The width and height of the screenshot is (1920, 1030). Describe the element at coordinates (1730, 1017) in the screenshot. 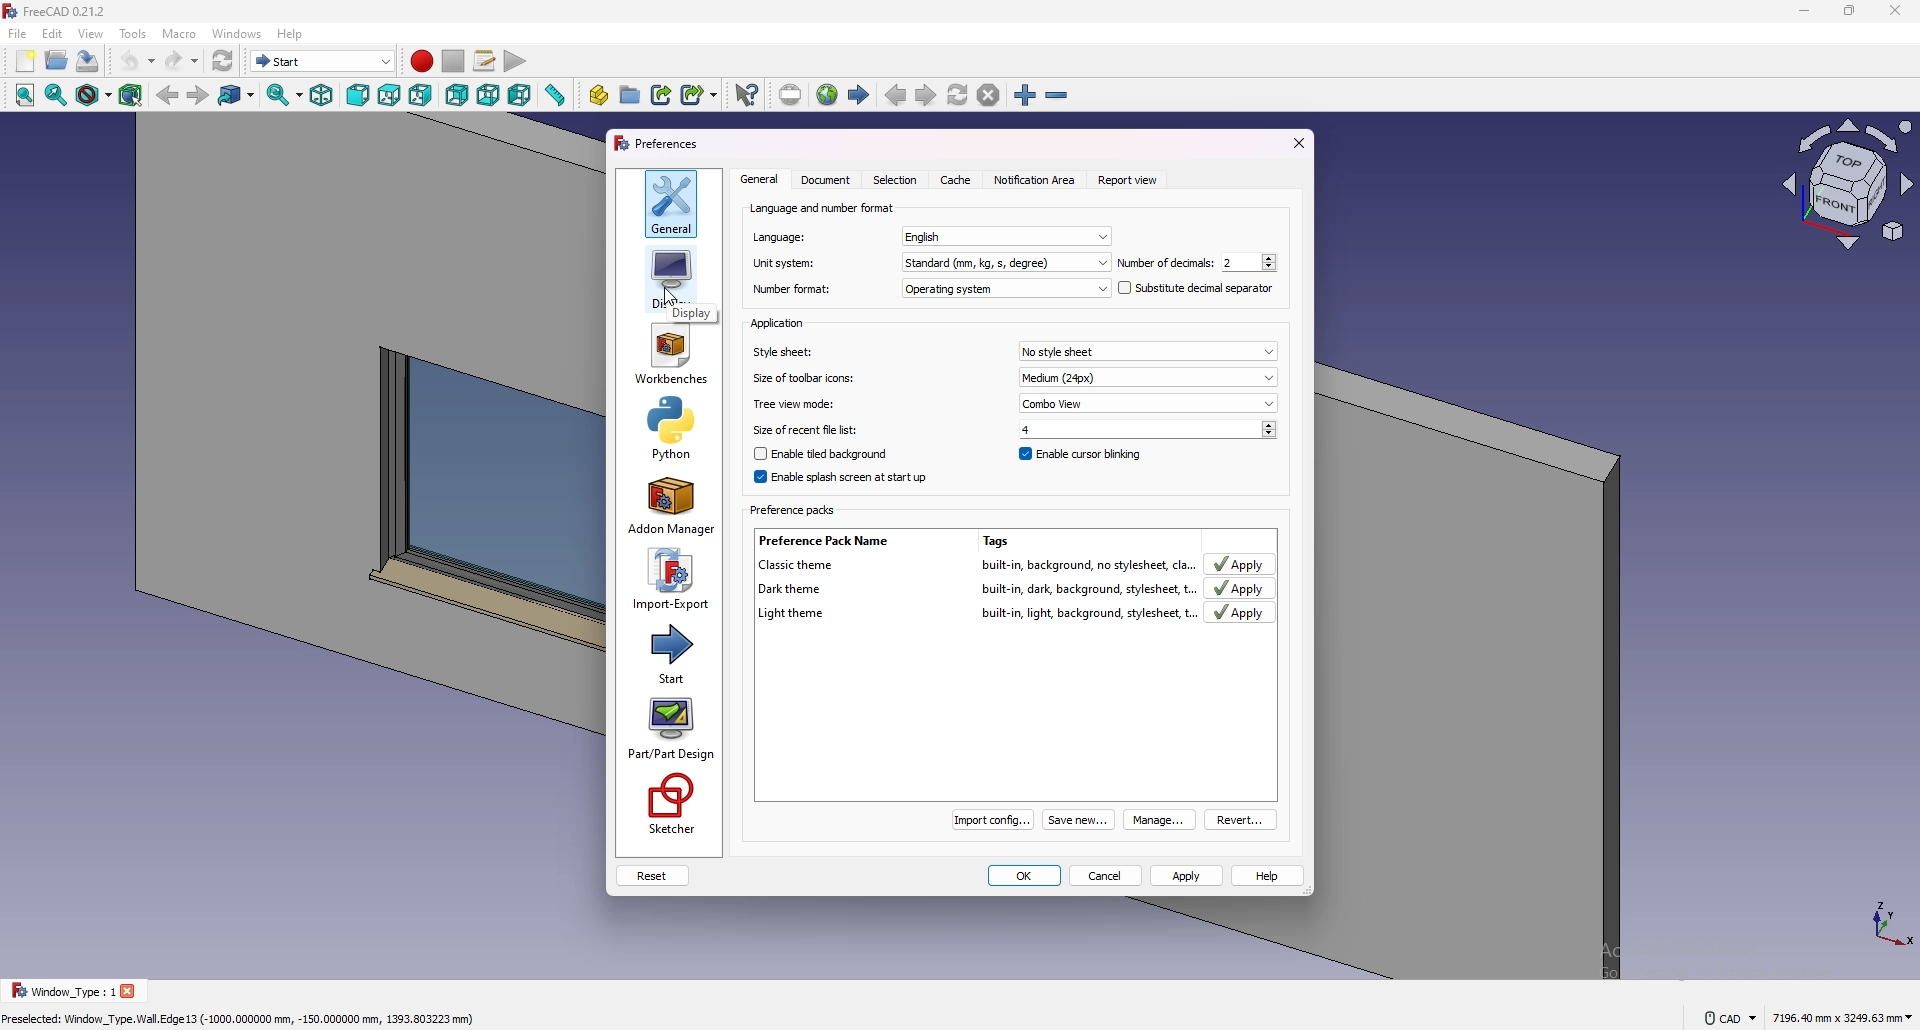

I see `CAD` at that location.